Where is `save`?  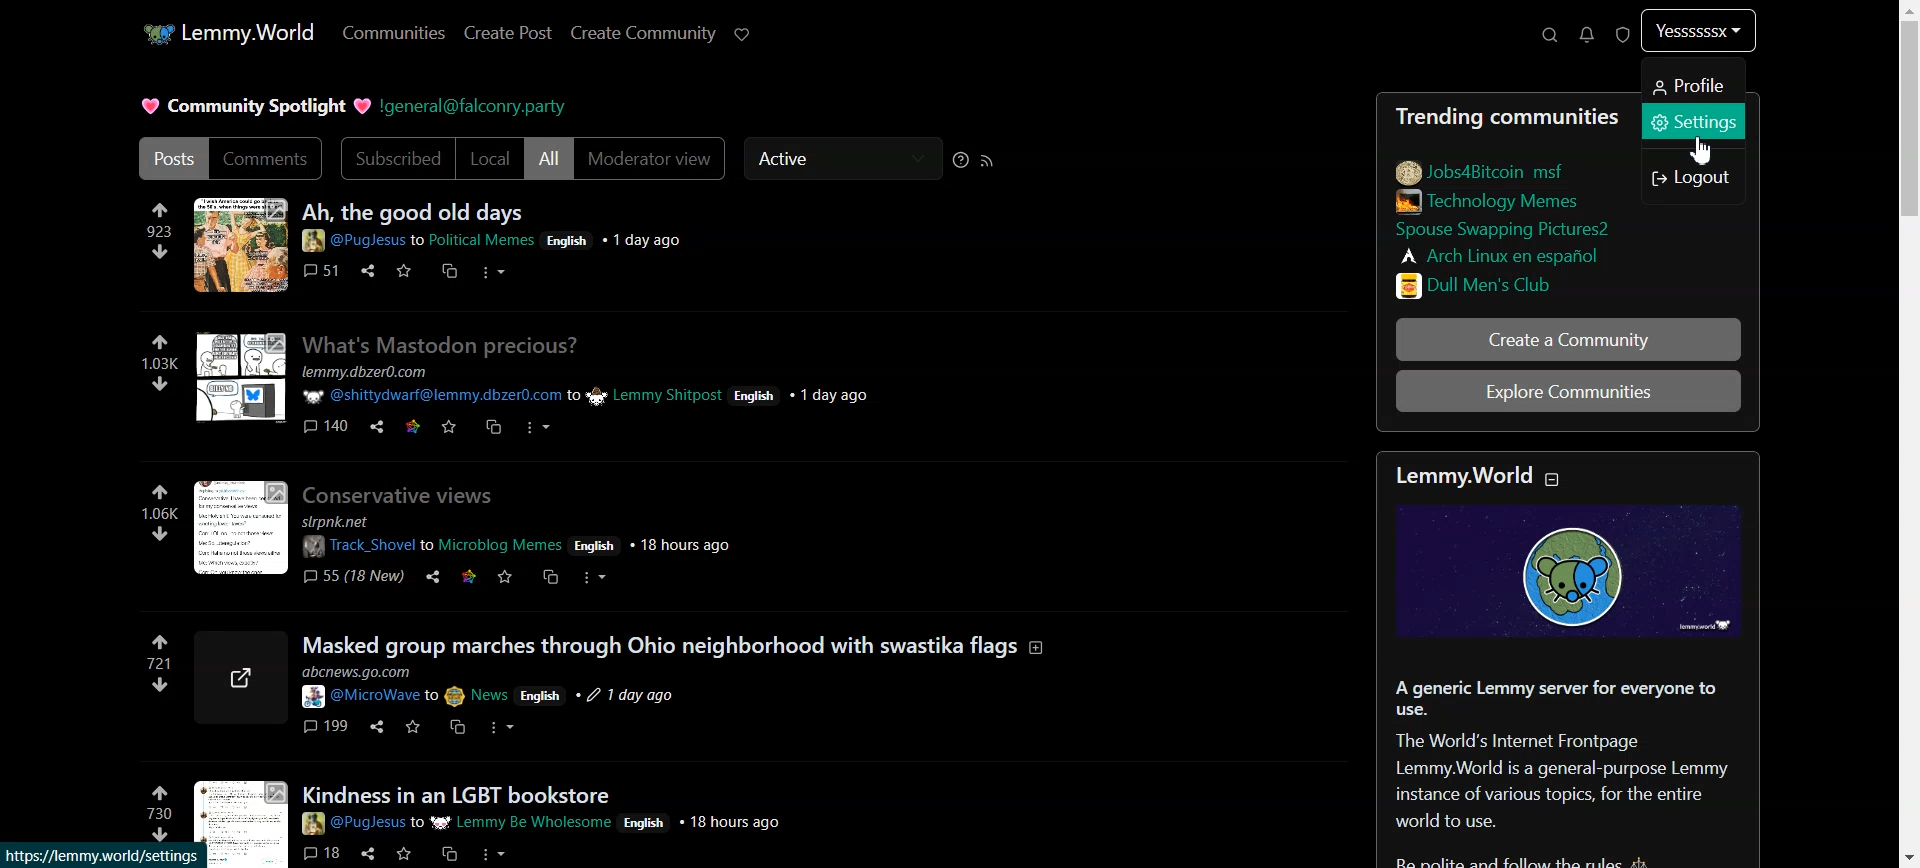 save is located at coordinates (506, 576).